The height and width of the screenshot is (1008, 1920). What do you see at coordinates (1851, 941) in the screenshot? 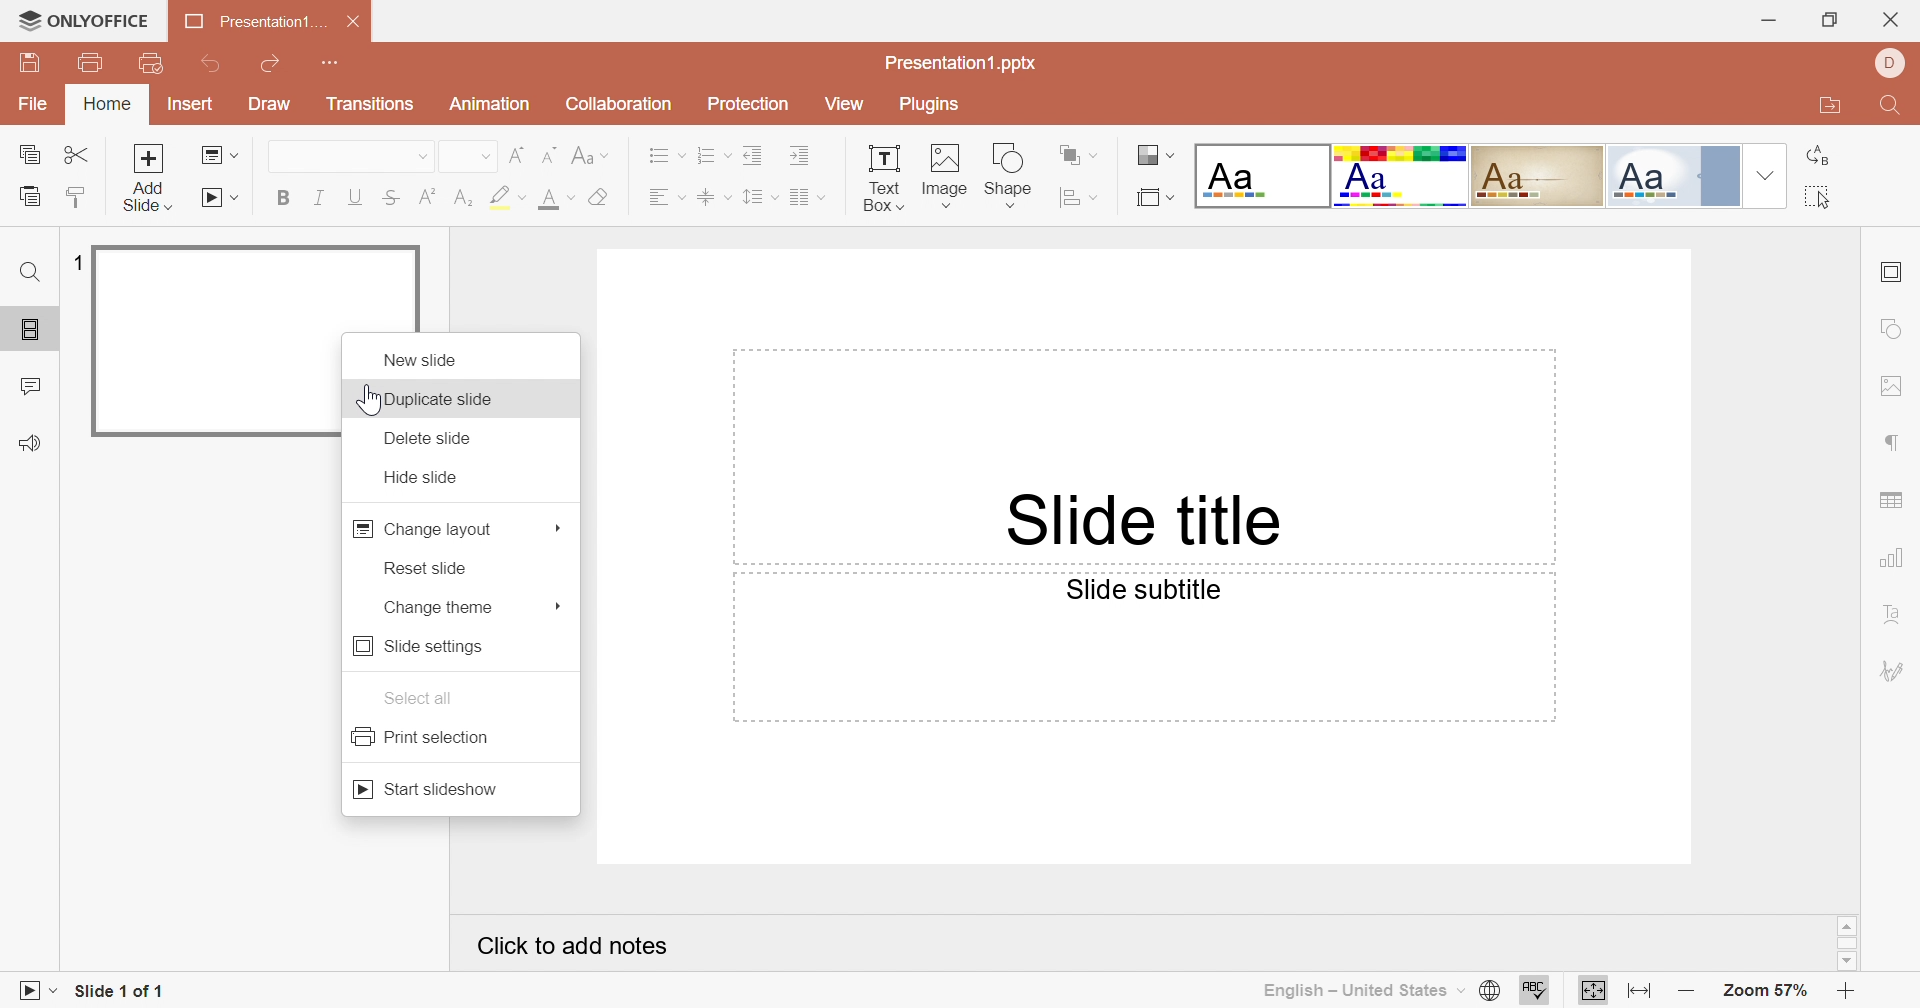
I see `Scroll bar` at bounding box center [1851, 941].